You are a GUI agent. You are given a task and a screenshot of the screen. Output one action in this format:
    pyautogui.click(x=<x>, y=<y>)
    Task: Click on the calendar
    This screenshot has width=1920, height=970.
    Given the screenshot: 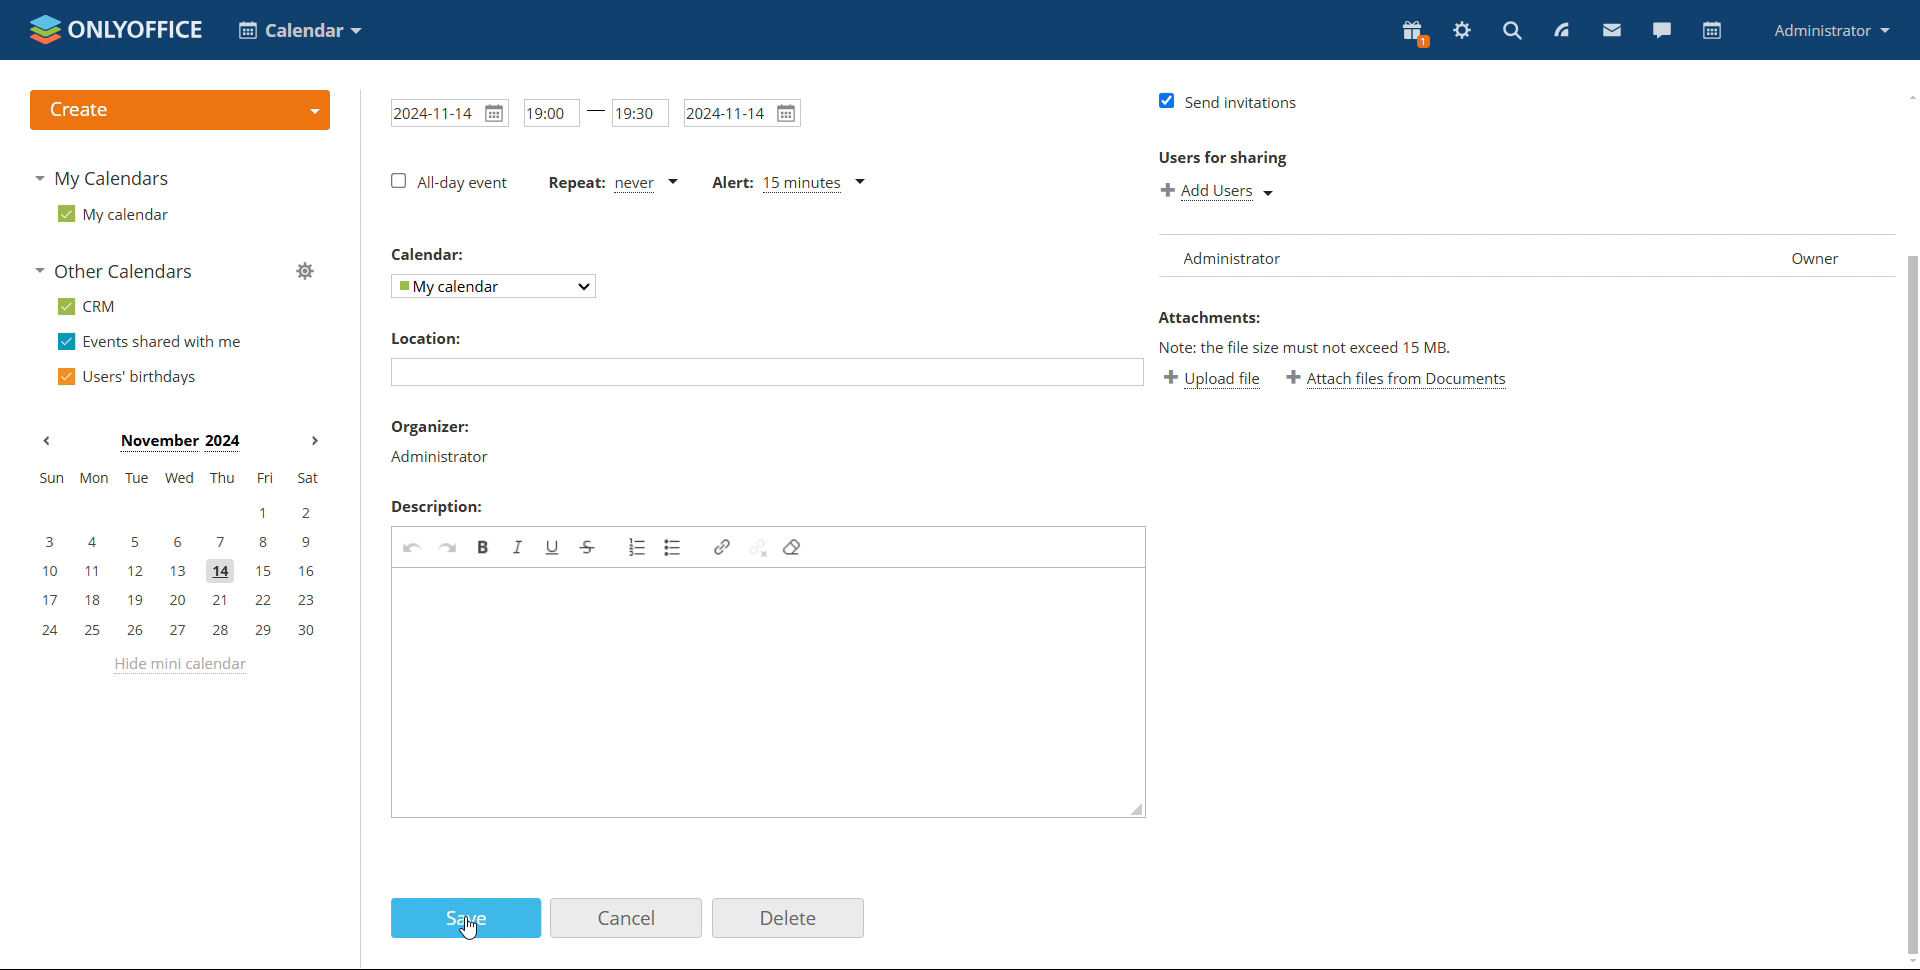 What is the action you would take?
    pyautogui.click(x=1713, y=31)
    